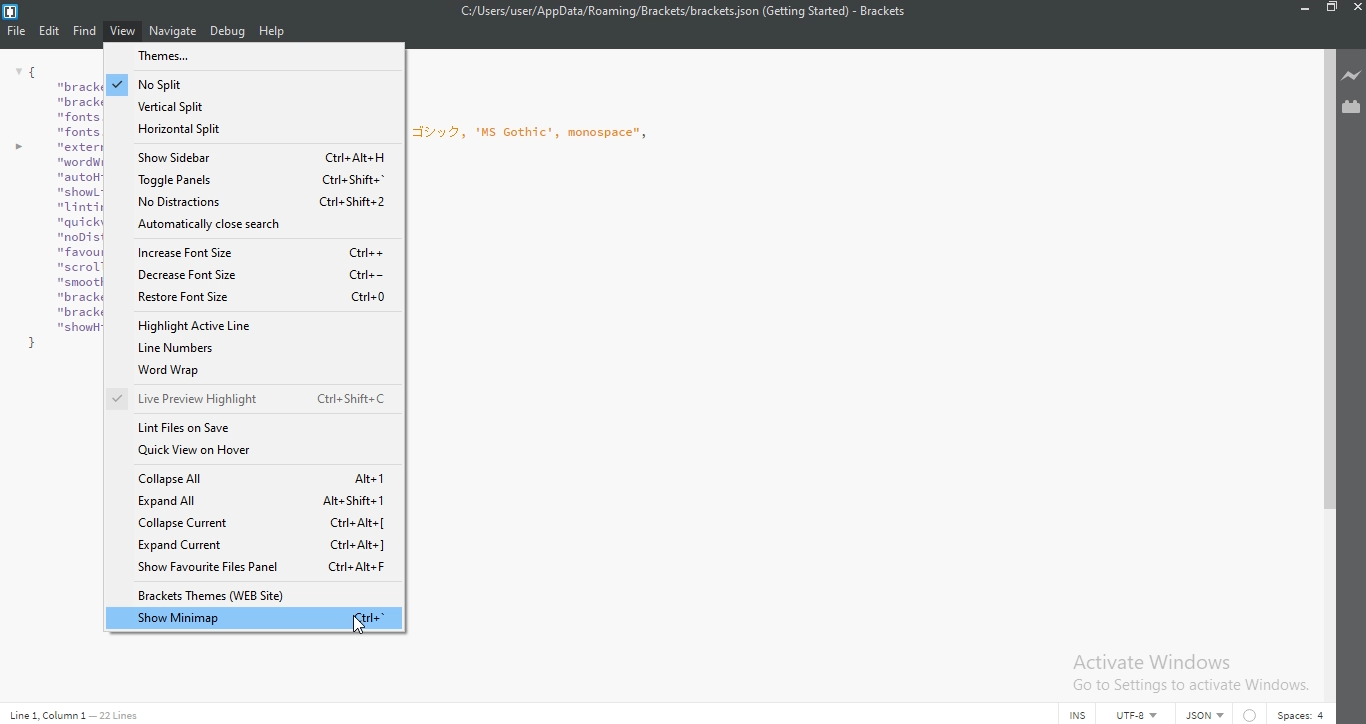 The width and height of the screenshot is (1366, 724). I want to click on no split, so click(241, 84).